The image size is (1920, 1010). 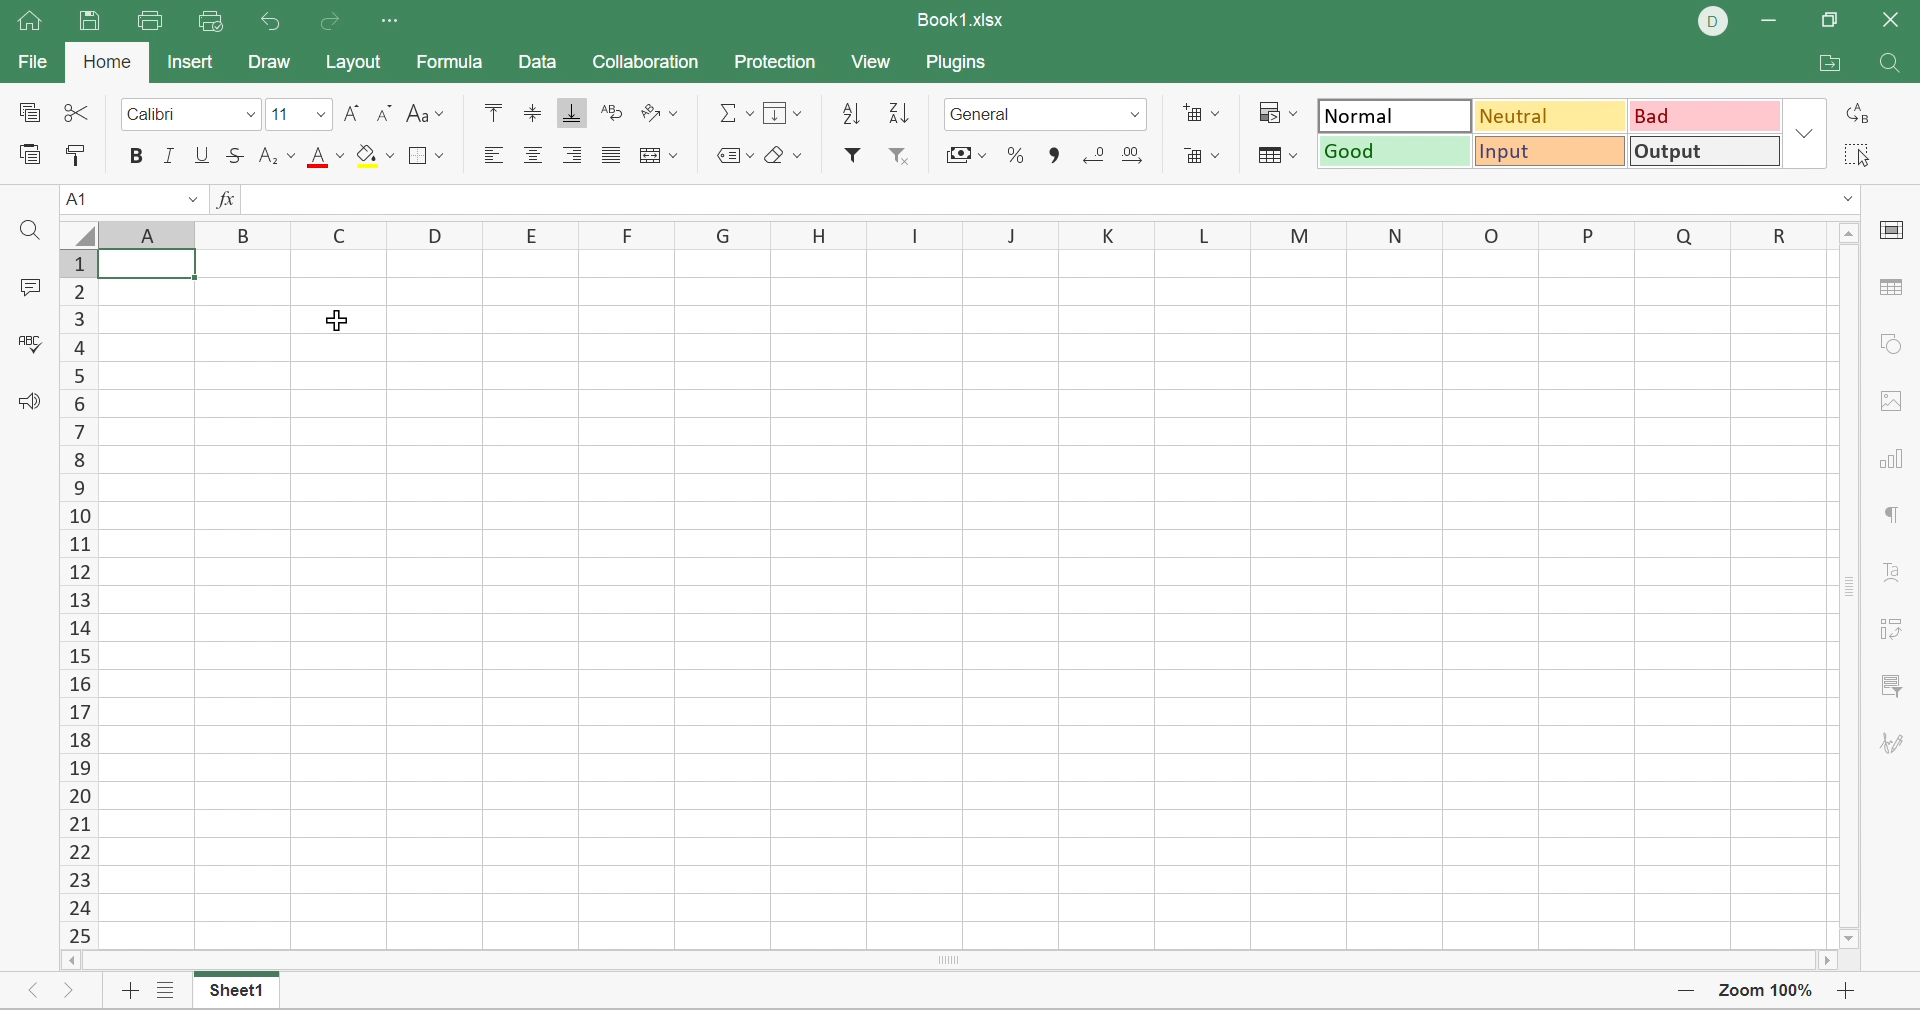 I want to click on Copy style, so click(x=77, y=154).